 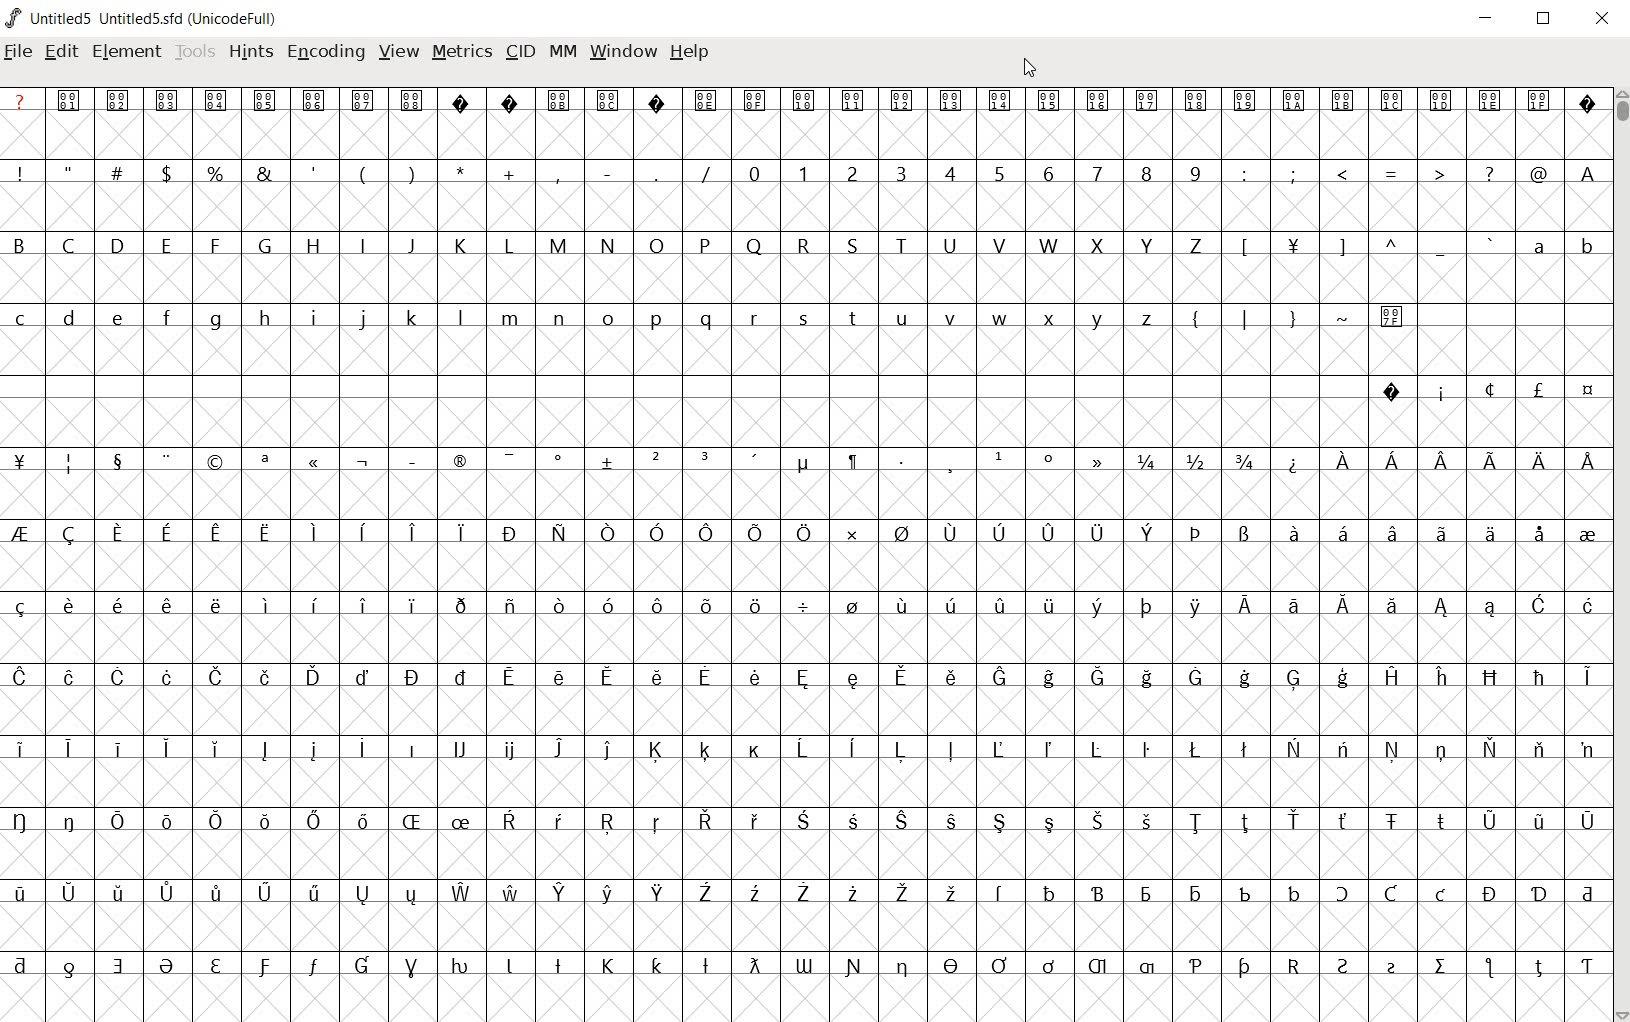 I want to click on [, so click(x=1242, y=248).